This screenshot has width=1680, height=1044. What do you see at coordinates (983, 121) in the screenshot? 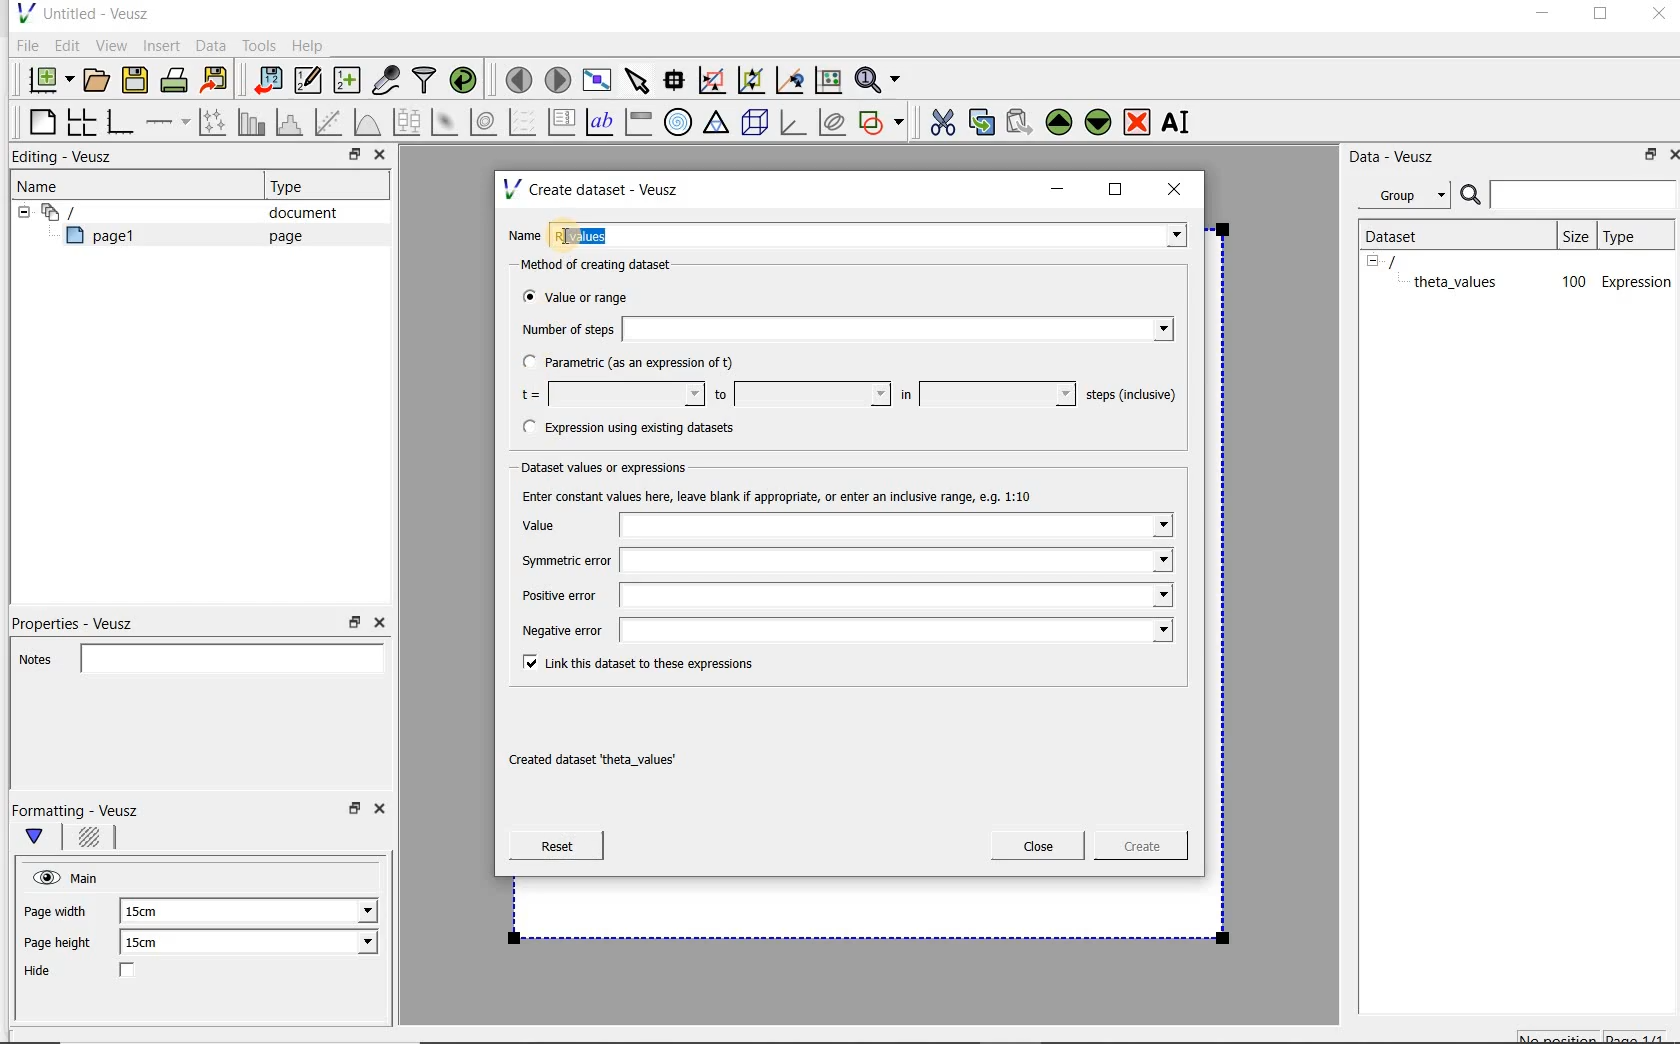
I see `copy the selected widget` at bounding box center [983, 121].